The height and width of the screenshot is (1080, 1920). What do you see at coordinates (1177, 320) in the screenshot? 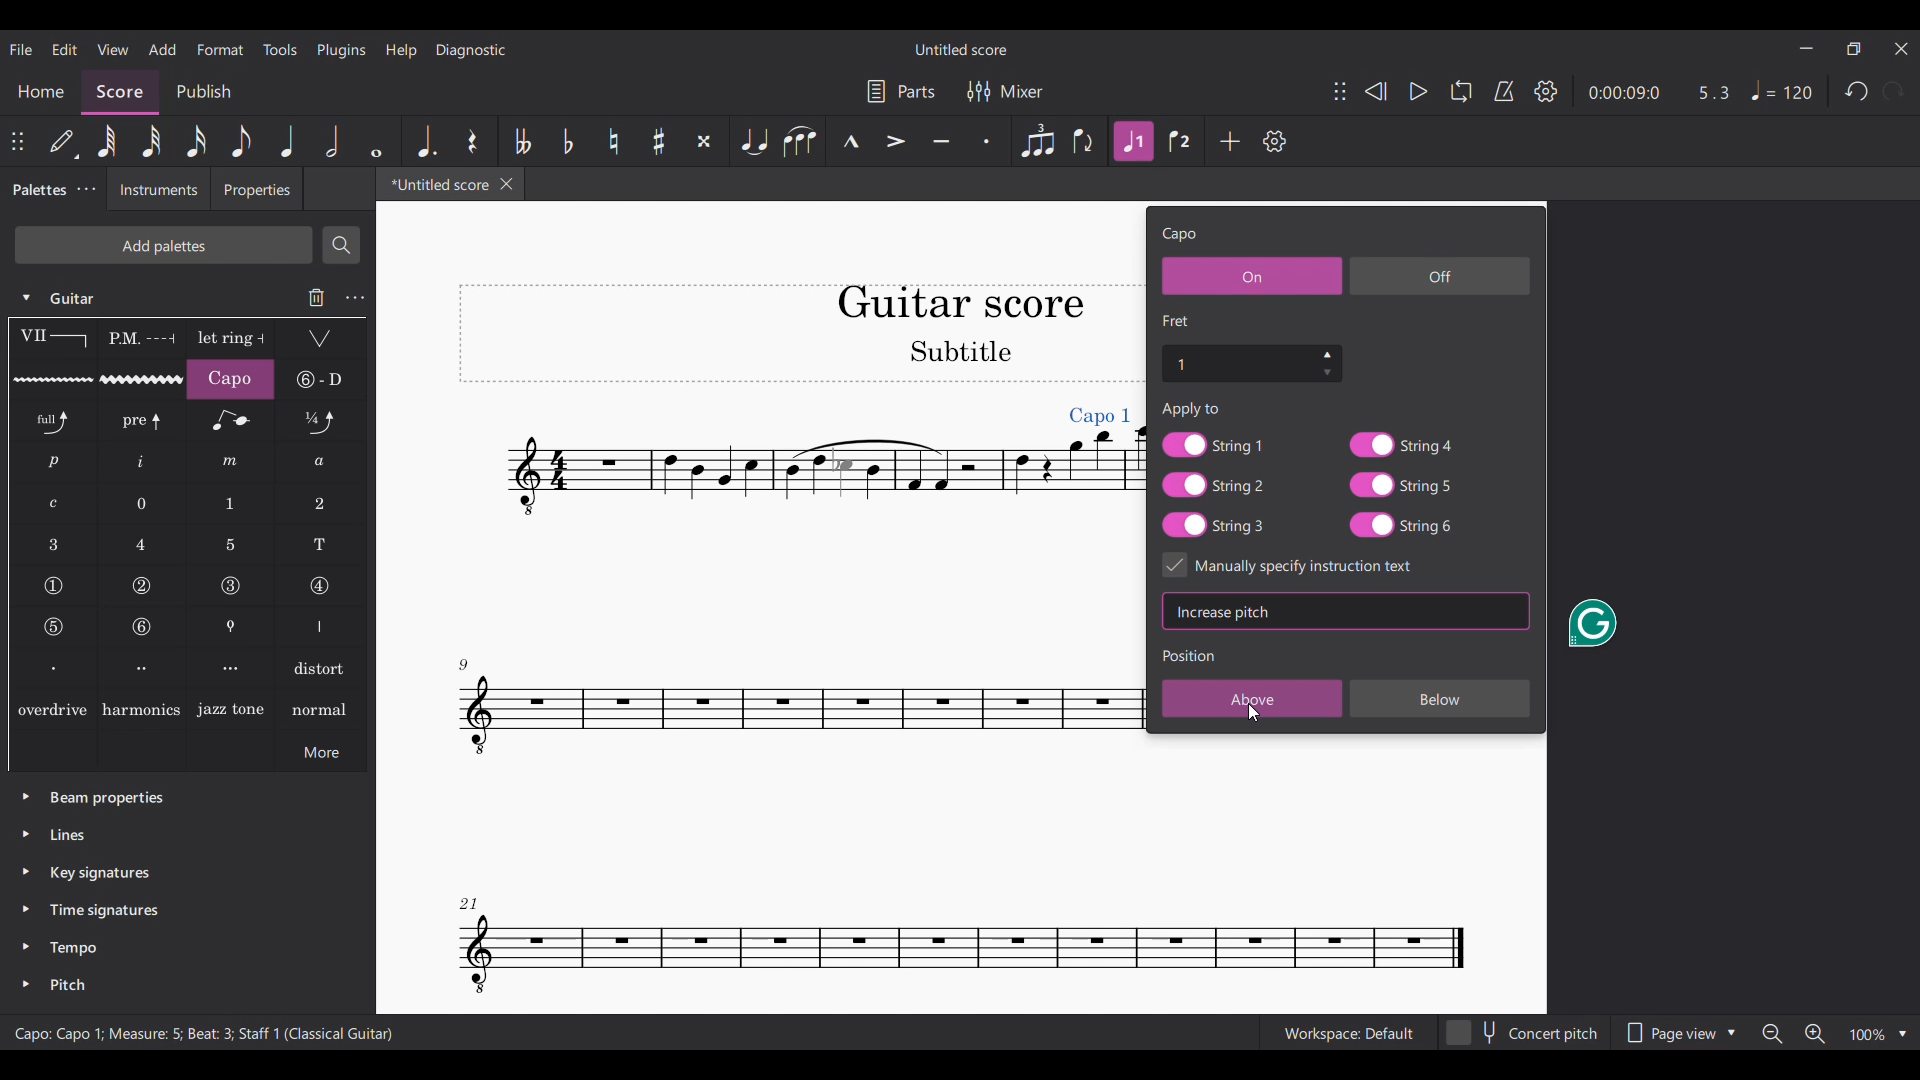
I see `Section title` at bounding box center [1177, 320].